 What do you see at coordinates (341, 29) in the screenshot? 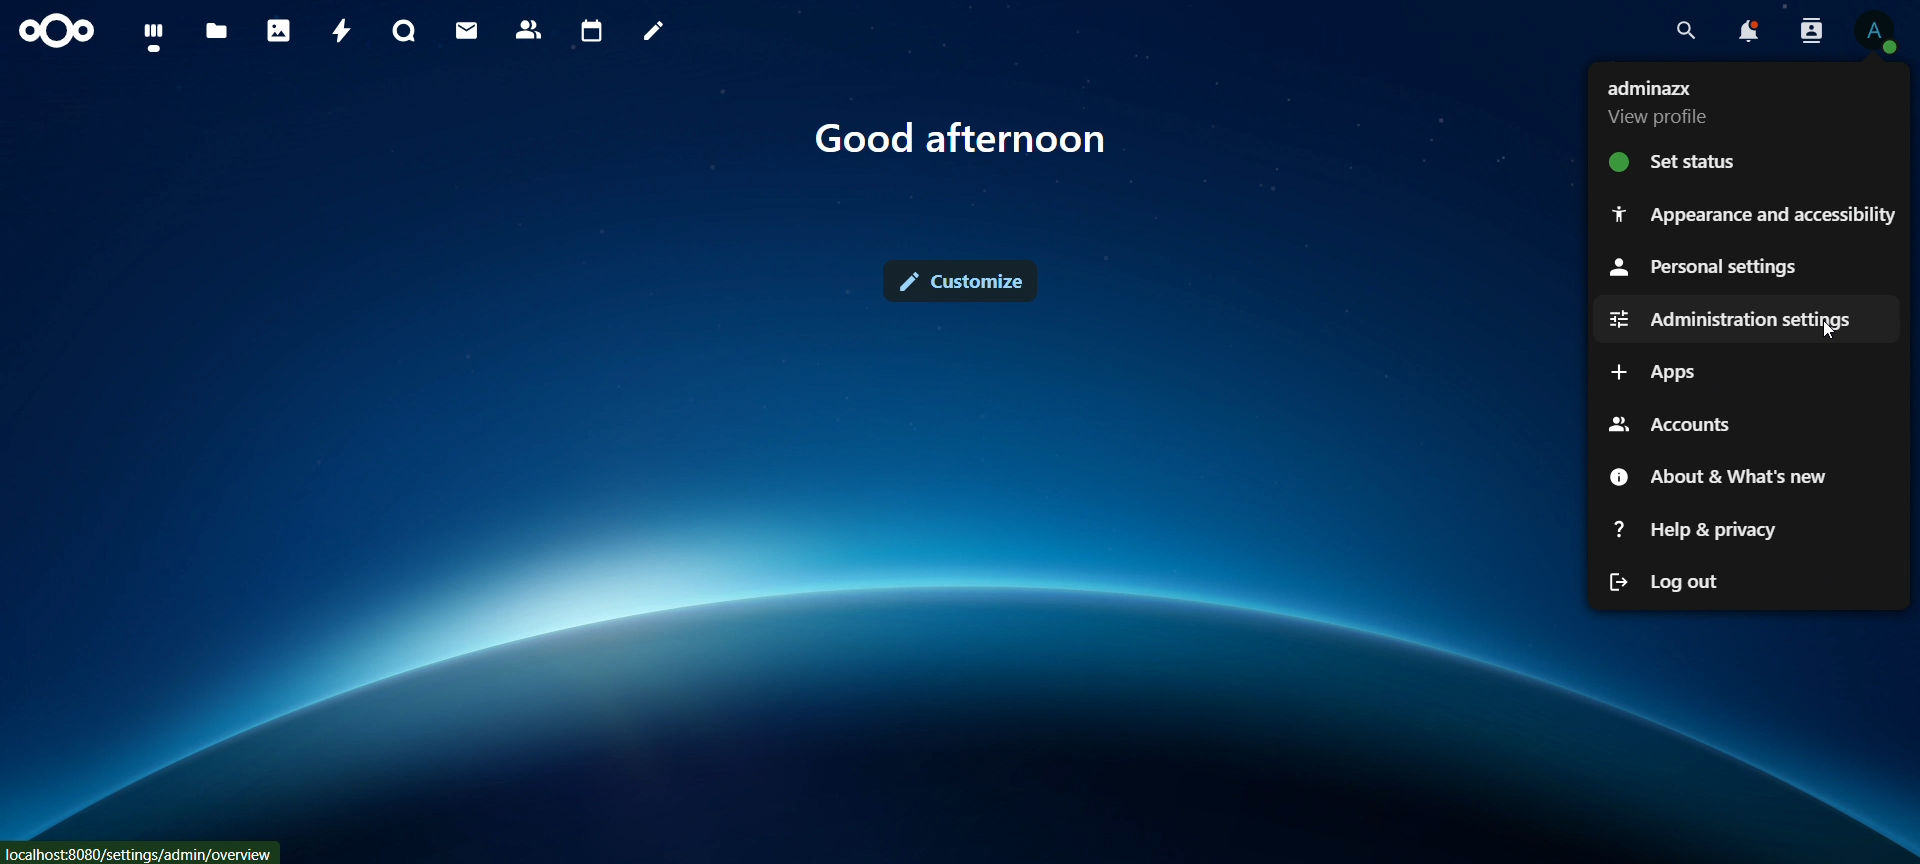
I see `activity` at bounding box center [341, 29].